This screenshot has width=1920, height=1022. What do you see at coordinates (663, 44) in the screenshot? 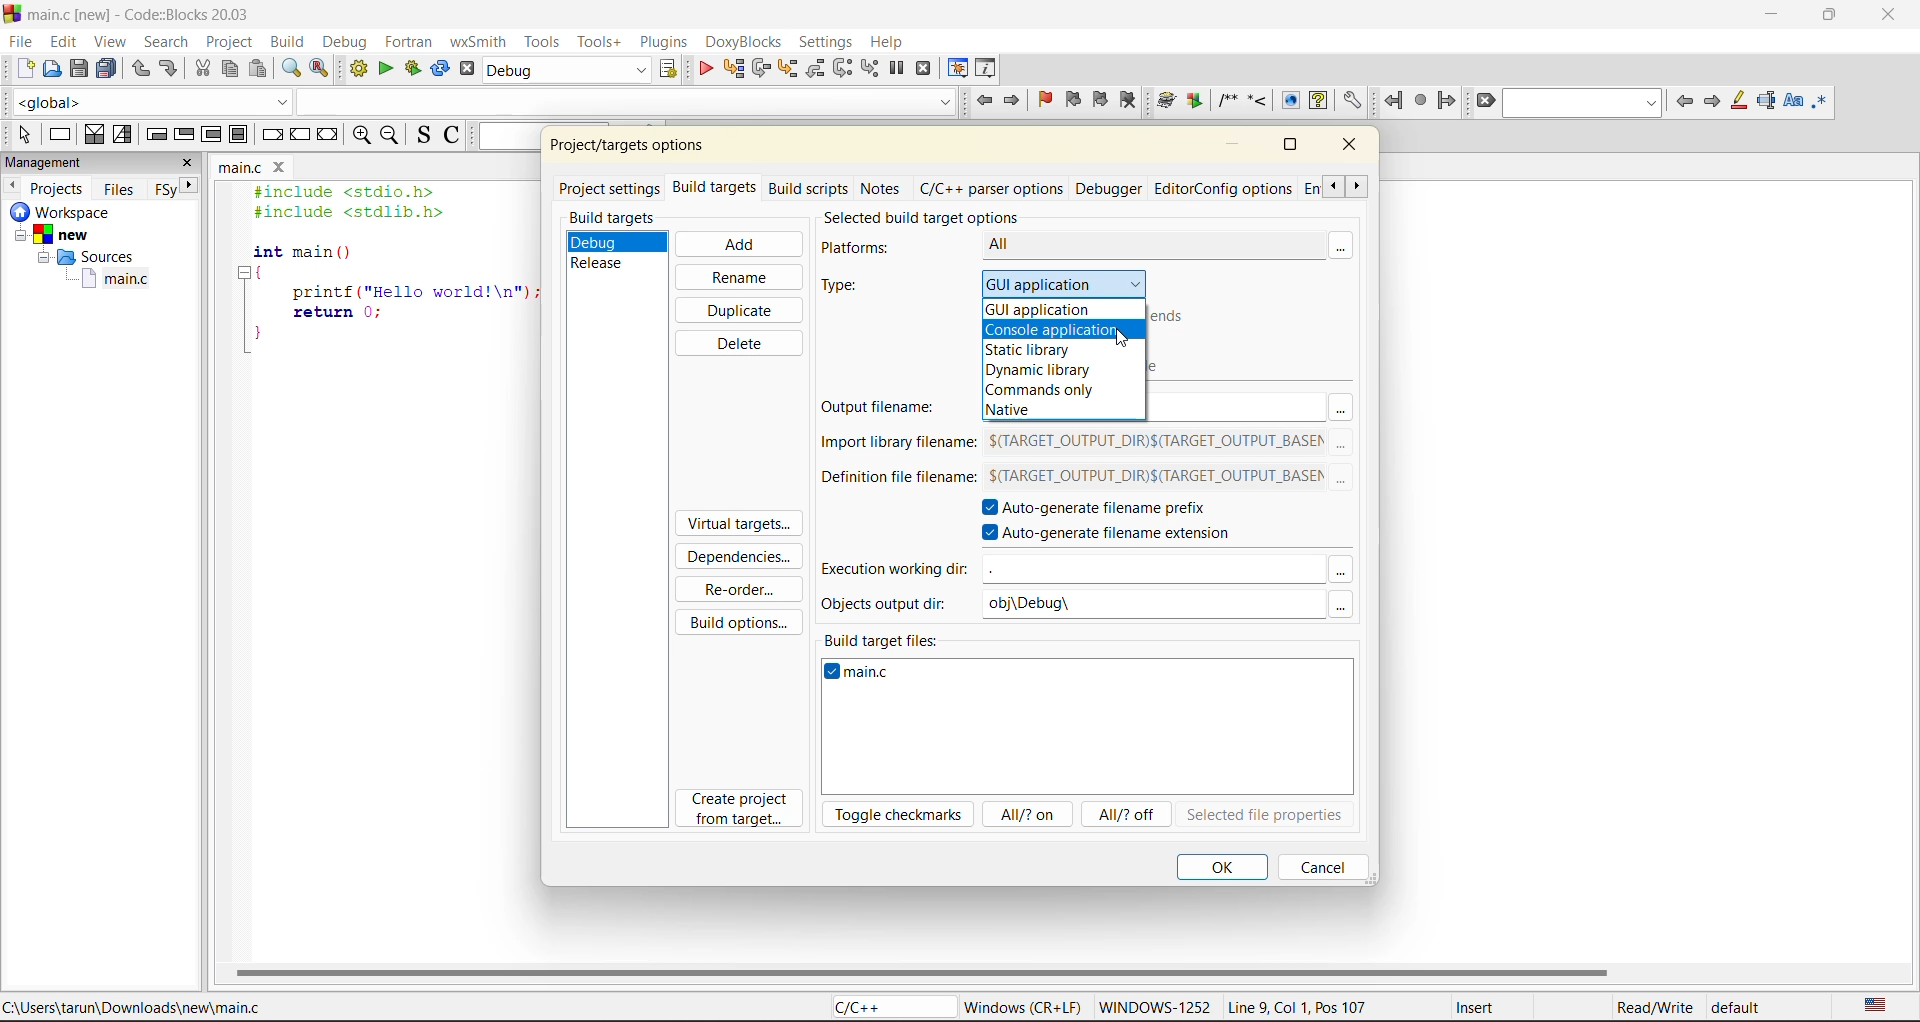
I see `plugins` at bounding box center [663, 44].